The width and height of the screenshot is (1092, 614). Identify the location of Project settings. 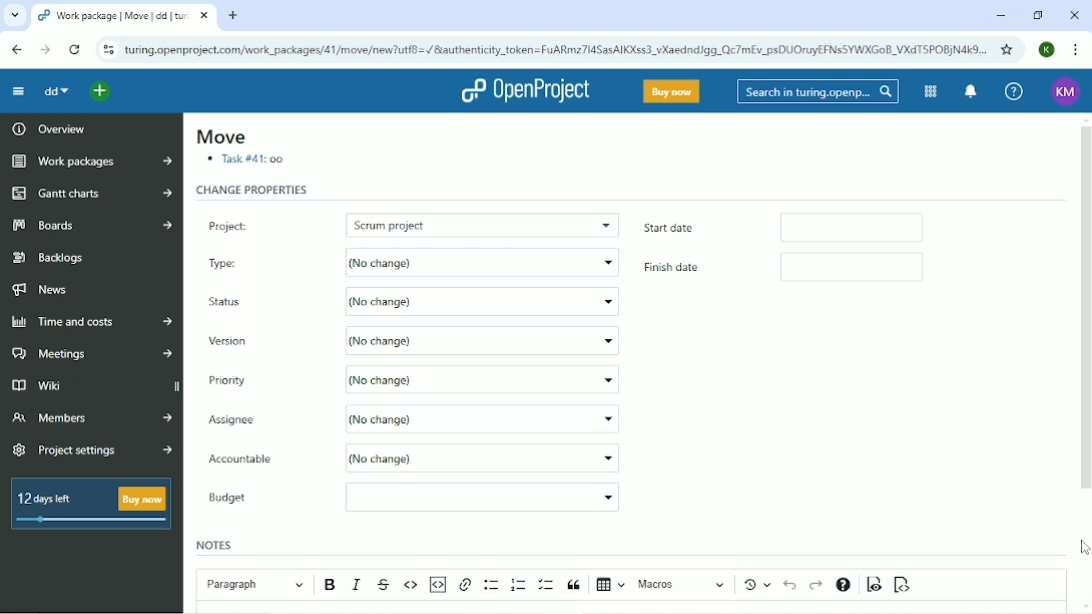
(92, 451).